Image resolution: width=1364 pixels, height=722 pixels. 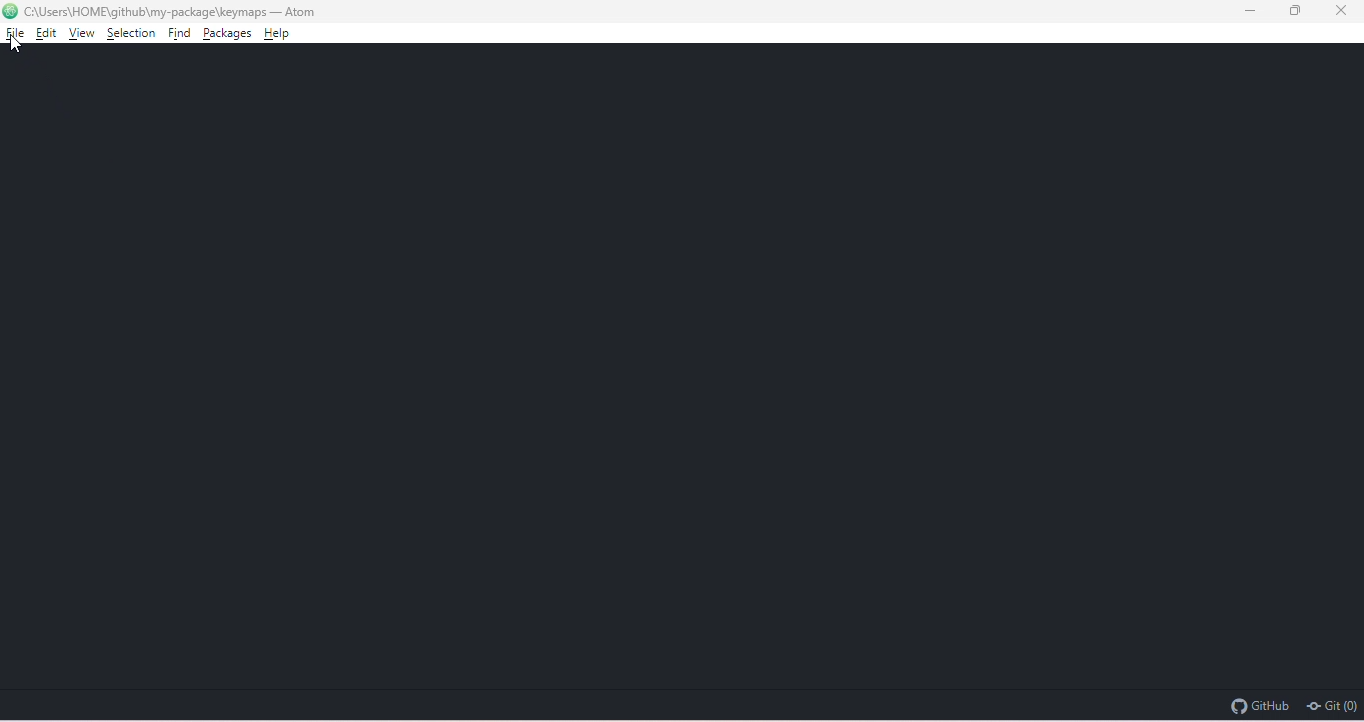 I want to click on find, so click(x=181, y=34).